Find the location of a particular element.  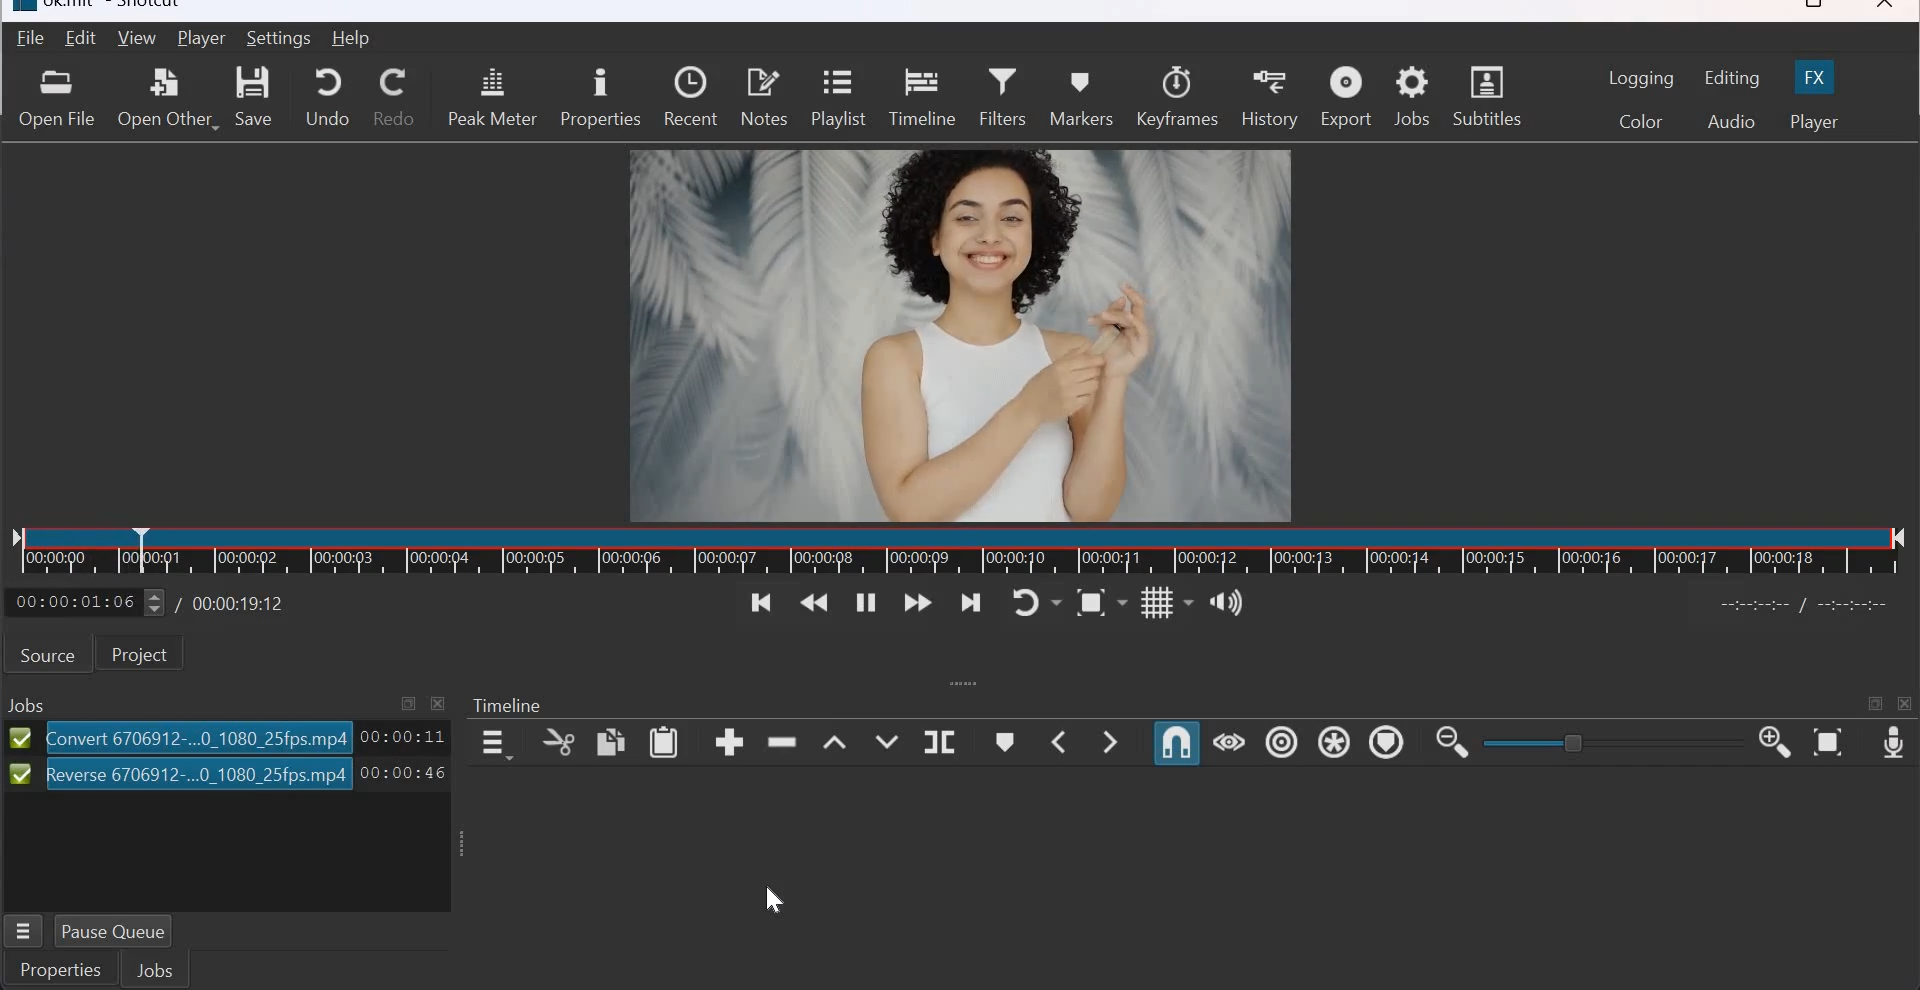

File is located at coordinates (27, 39).